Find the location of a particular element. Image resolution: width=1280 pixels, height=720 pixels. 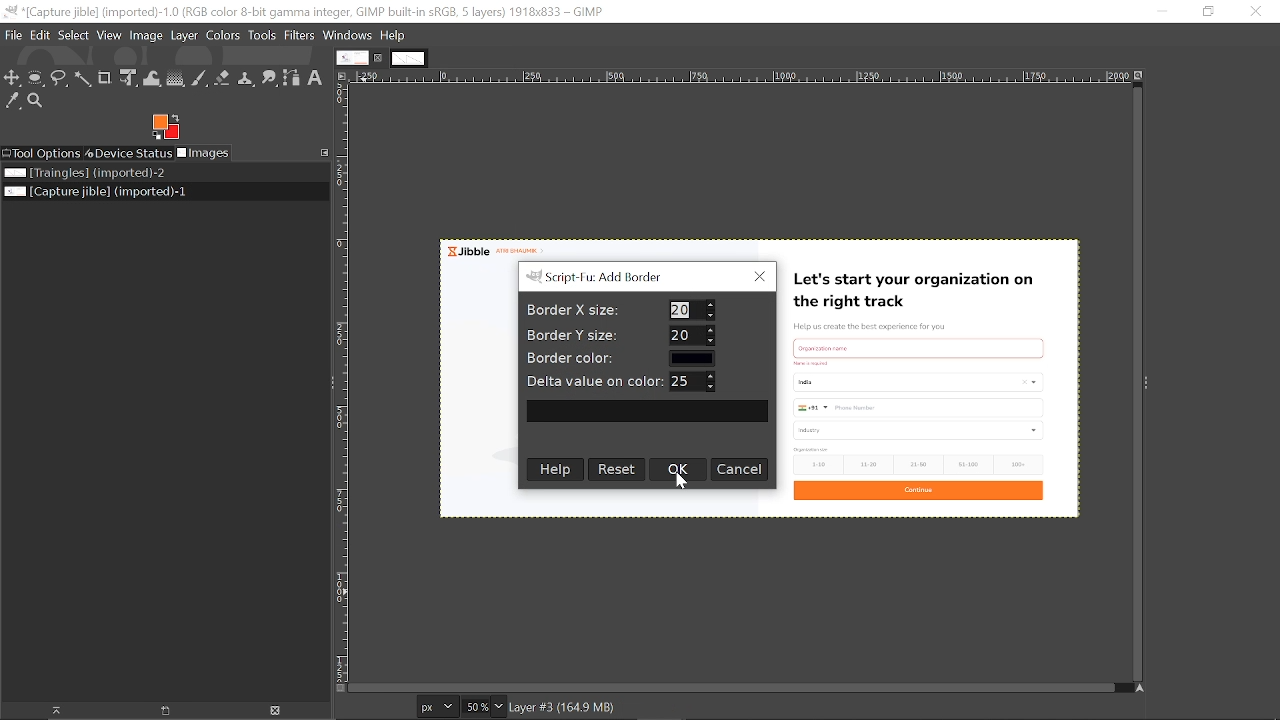

Device status is located at coordinates (130, 152).